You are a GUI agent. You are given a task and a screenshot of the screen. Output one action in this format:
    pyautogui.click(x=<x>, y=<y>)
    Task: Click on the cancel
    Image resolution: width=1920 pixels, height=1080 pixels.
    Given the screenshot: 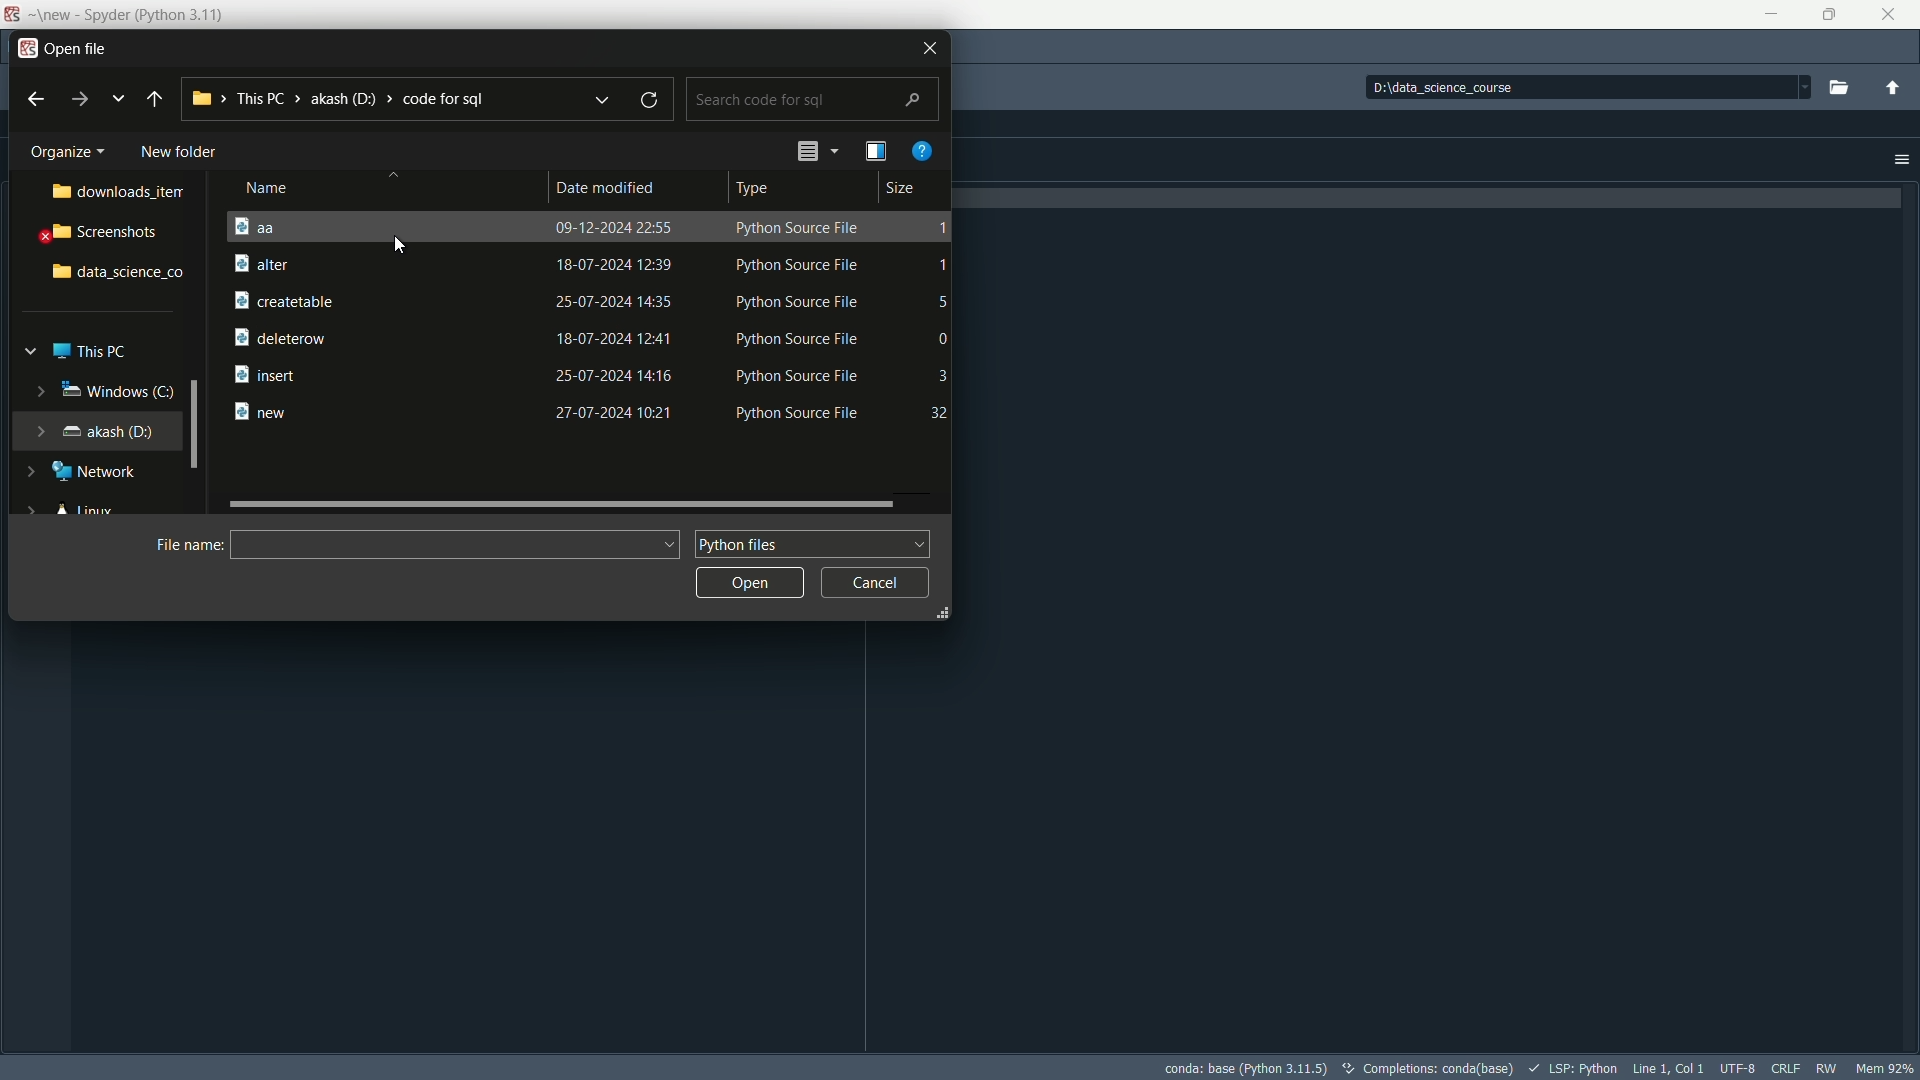 What is the action you would take?
    pyautogui.click(x=872, y=580)
    